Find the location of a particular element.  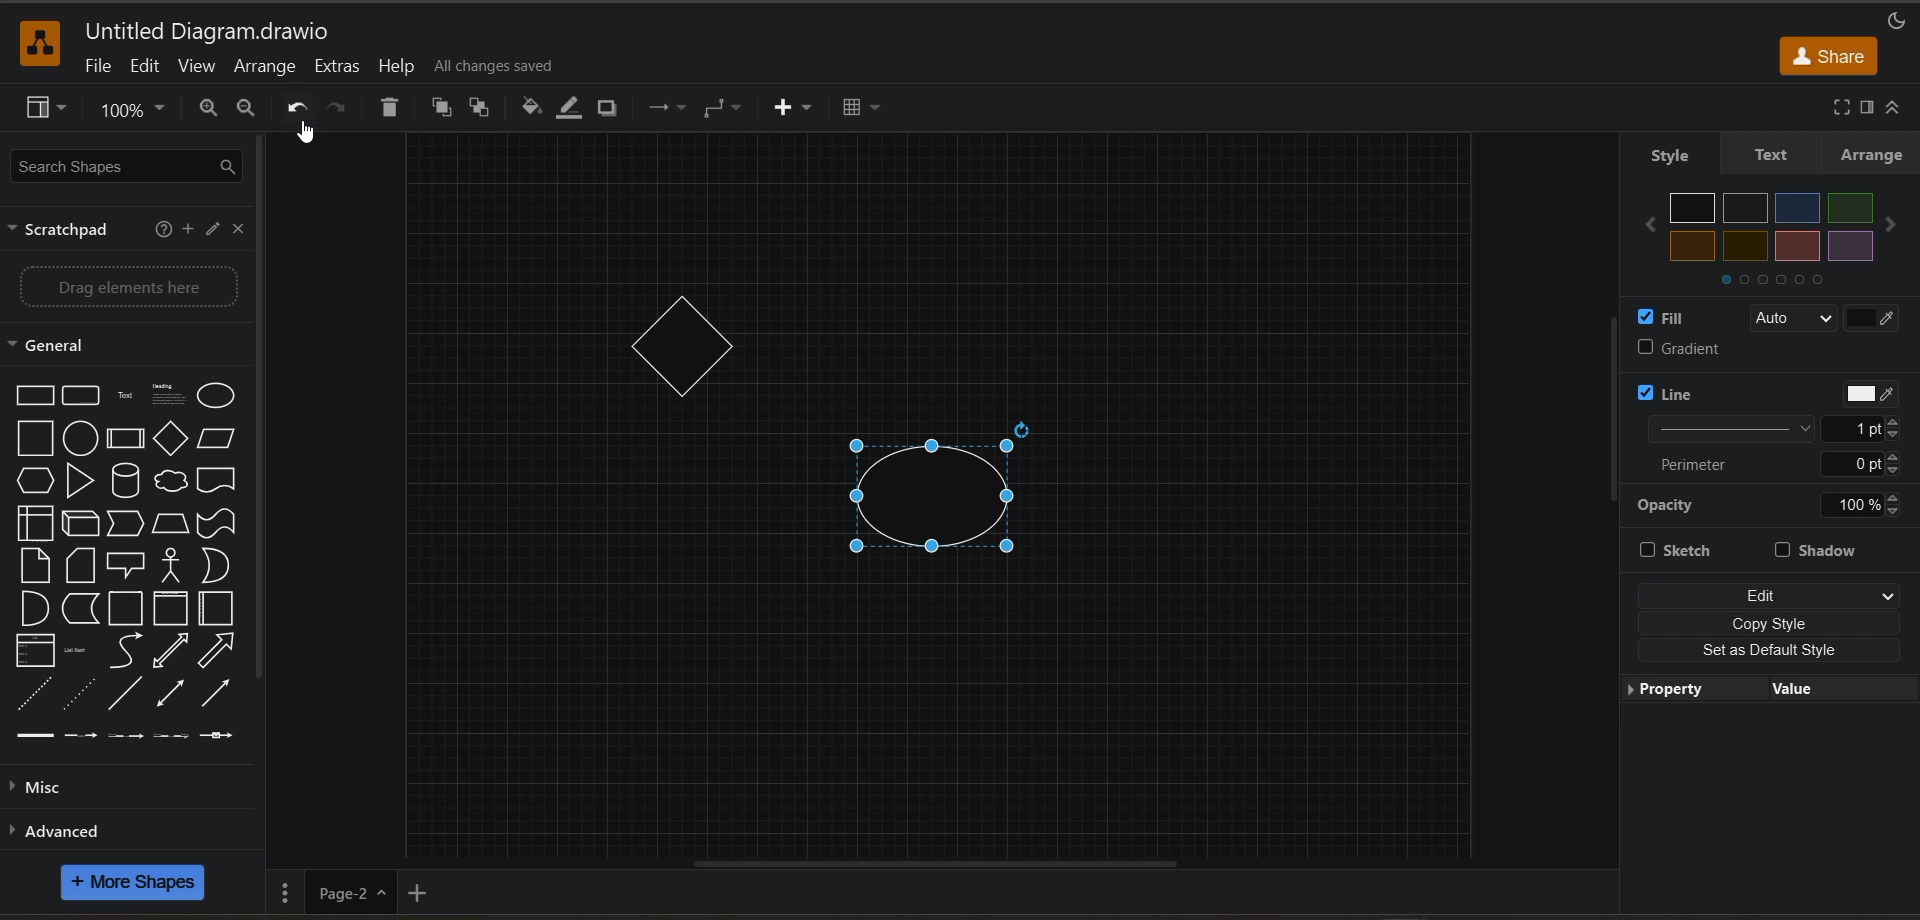

Arrow is located at coordinates (218, 653).